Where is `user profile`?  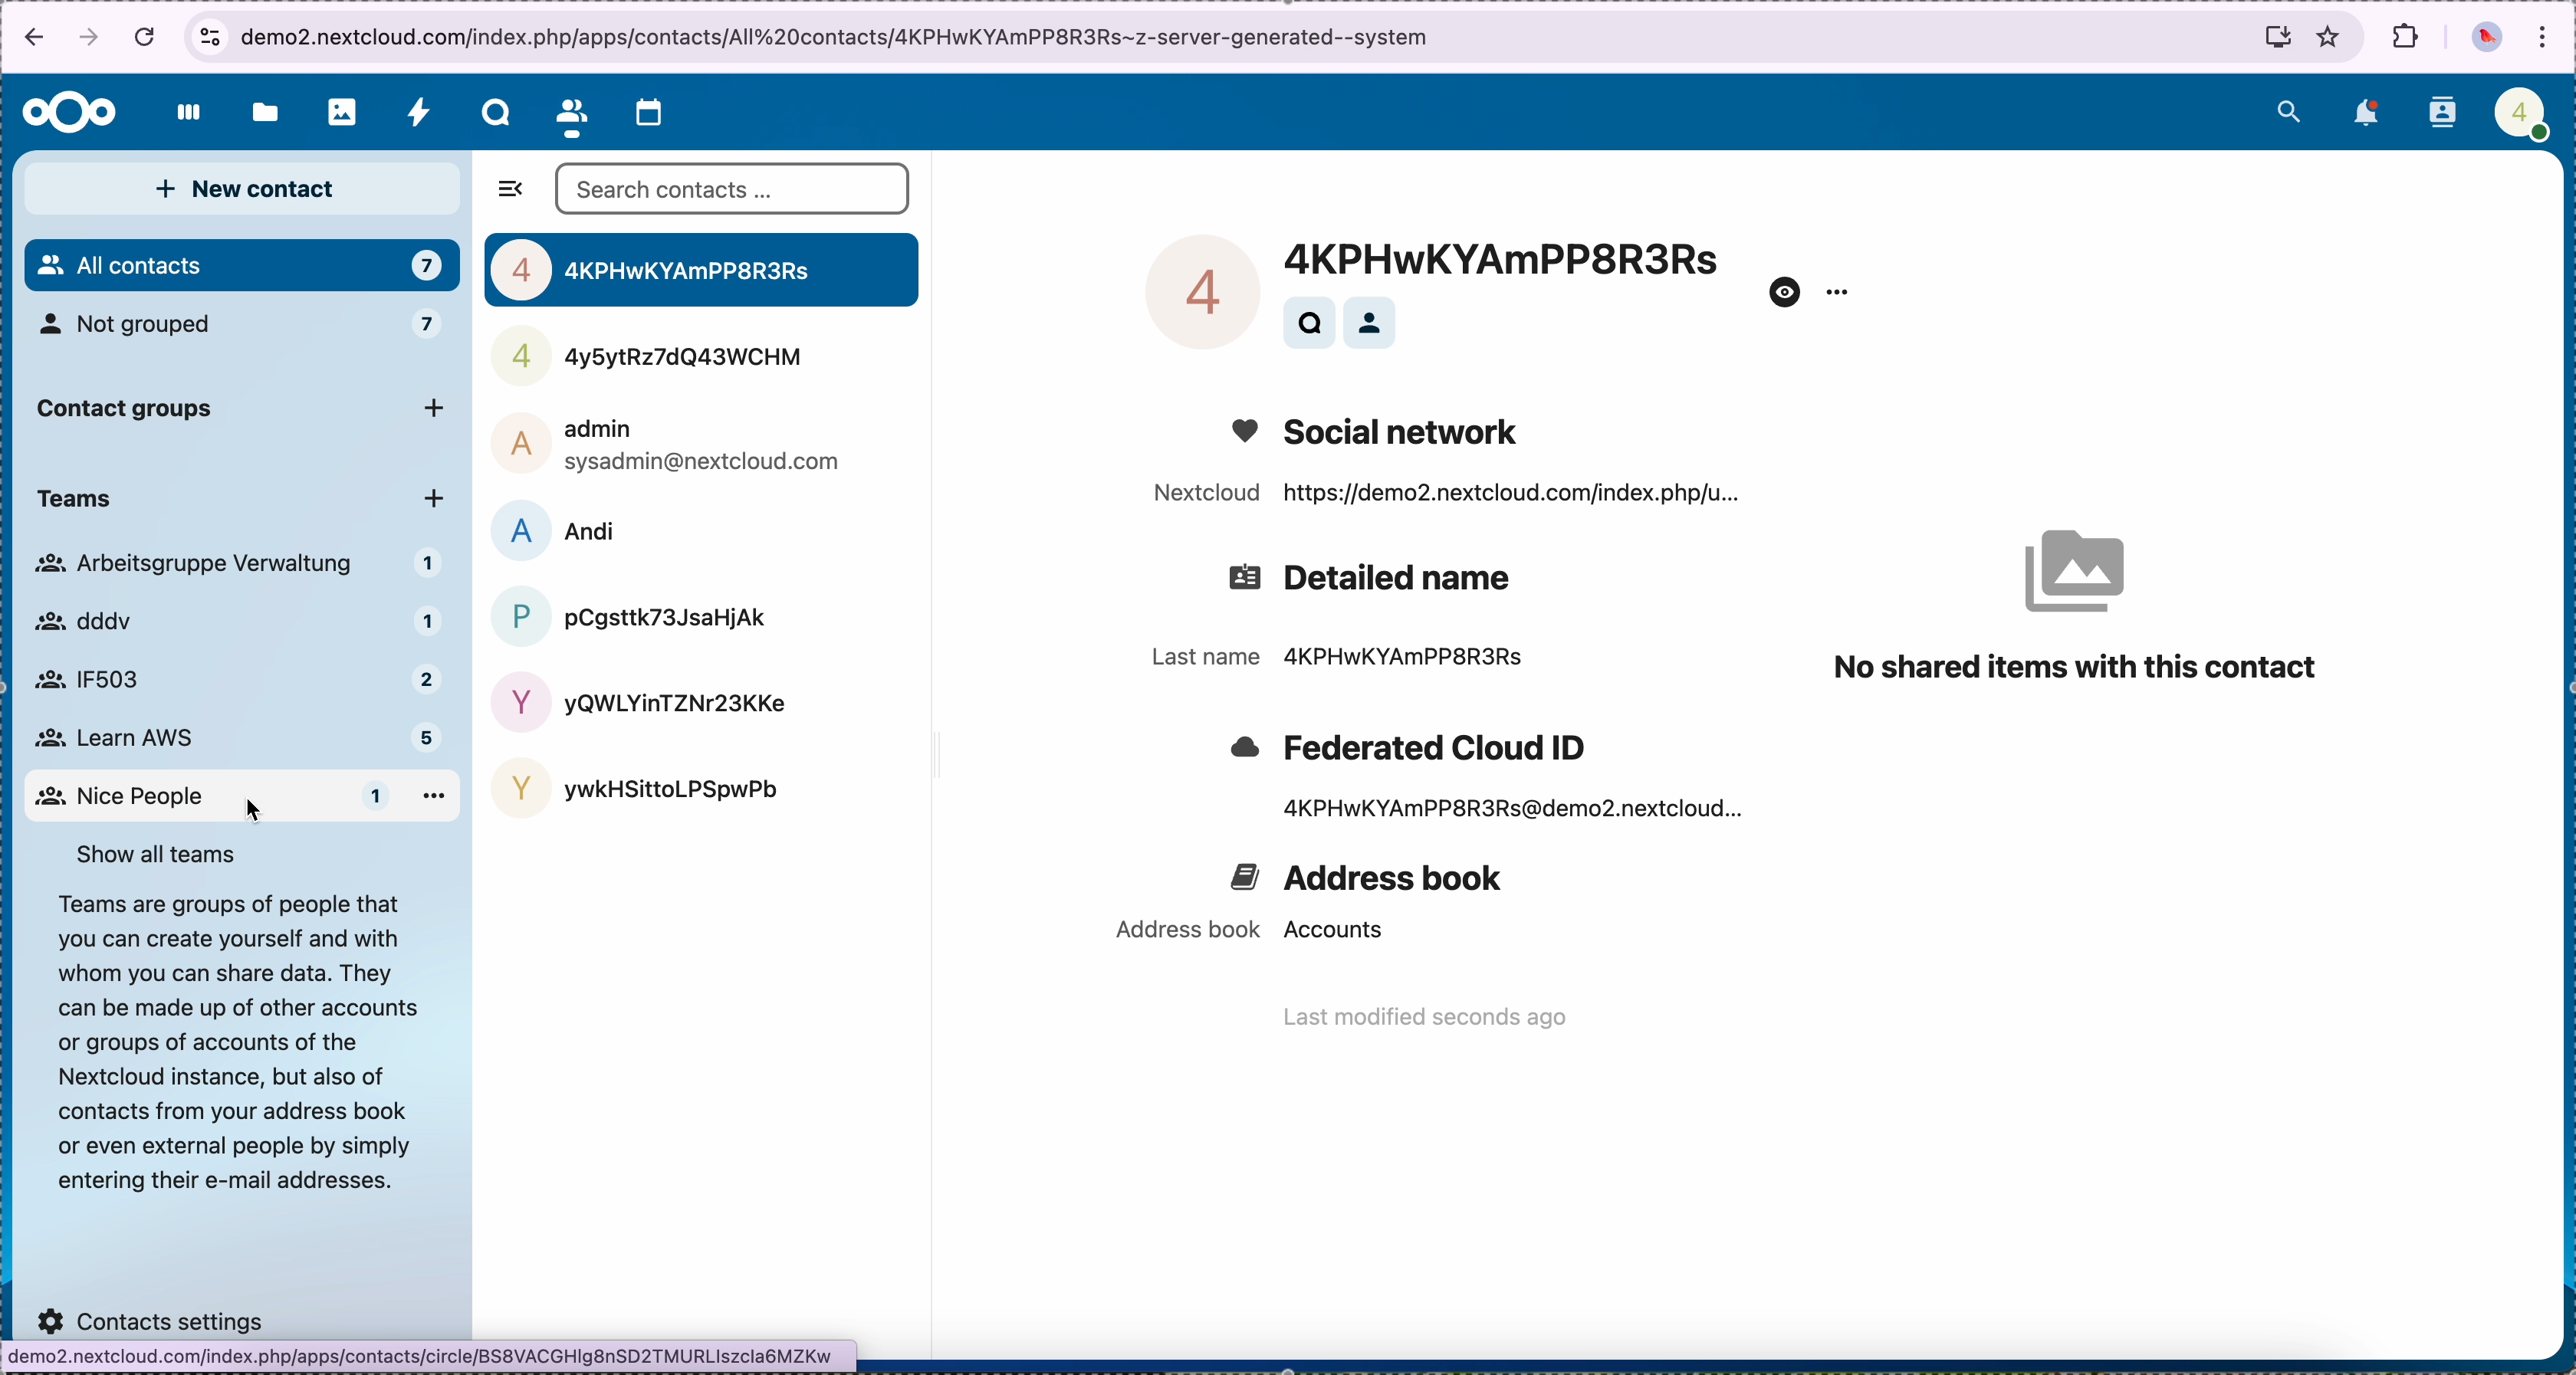 user profile is located at coordinates (2518, 111).